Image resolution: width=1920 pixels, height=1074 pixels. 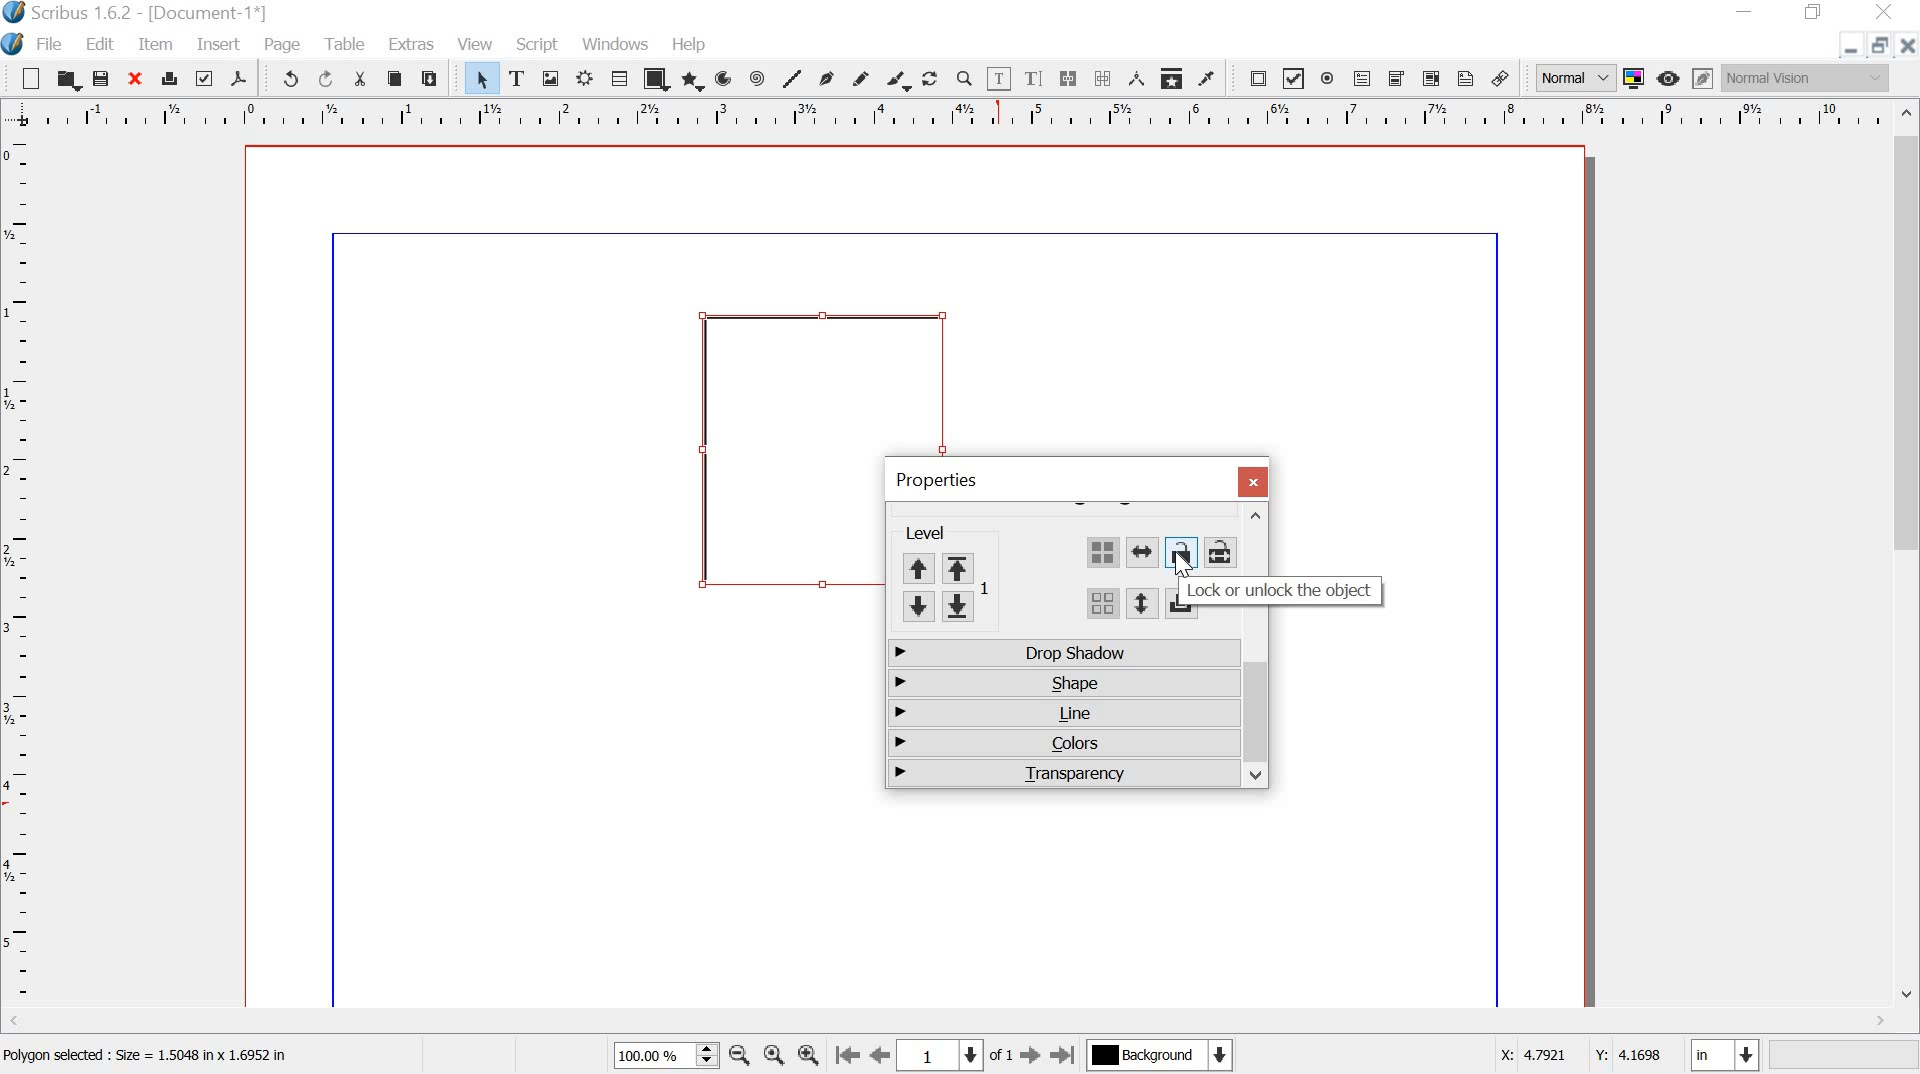 What do you see at coordinates (1102, 552) in the screenshot?
I see `group selected objects` at bounding box center [1102, 552].